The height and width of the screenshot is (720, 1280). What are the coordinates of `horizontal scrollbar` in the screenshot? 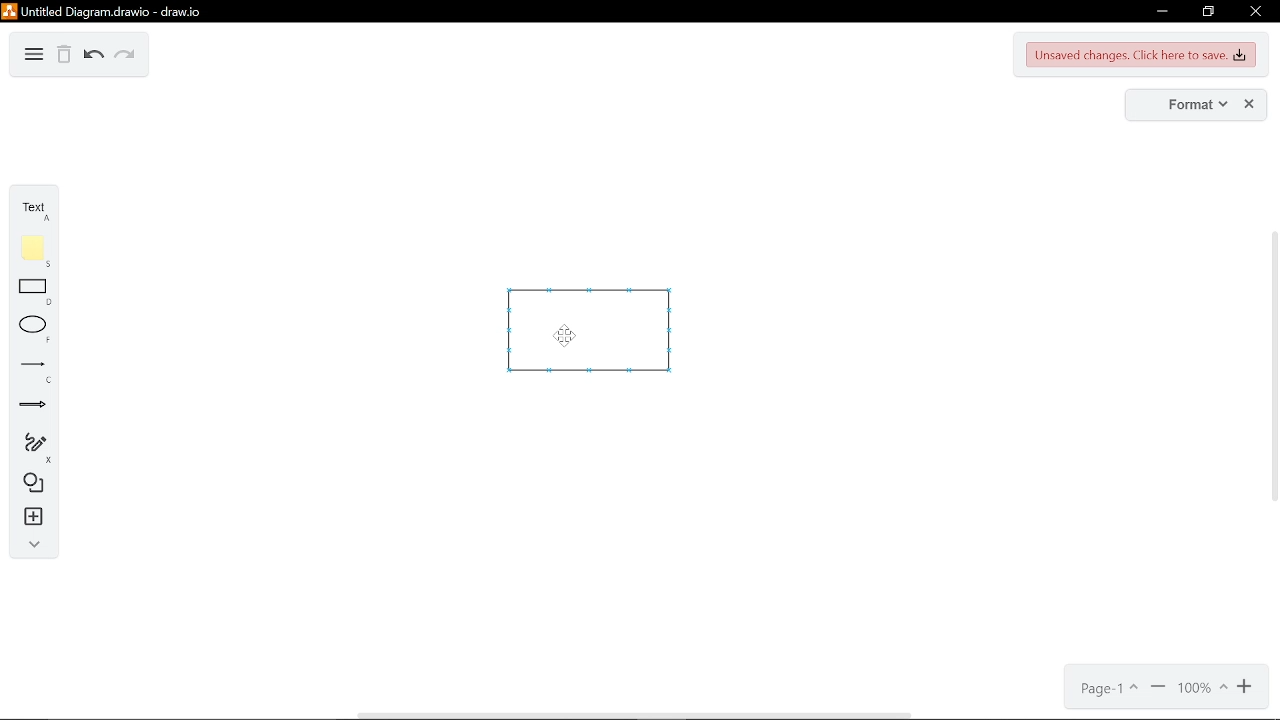 It's located at (633, 714).